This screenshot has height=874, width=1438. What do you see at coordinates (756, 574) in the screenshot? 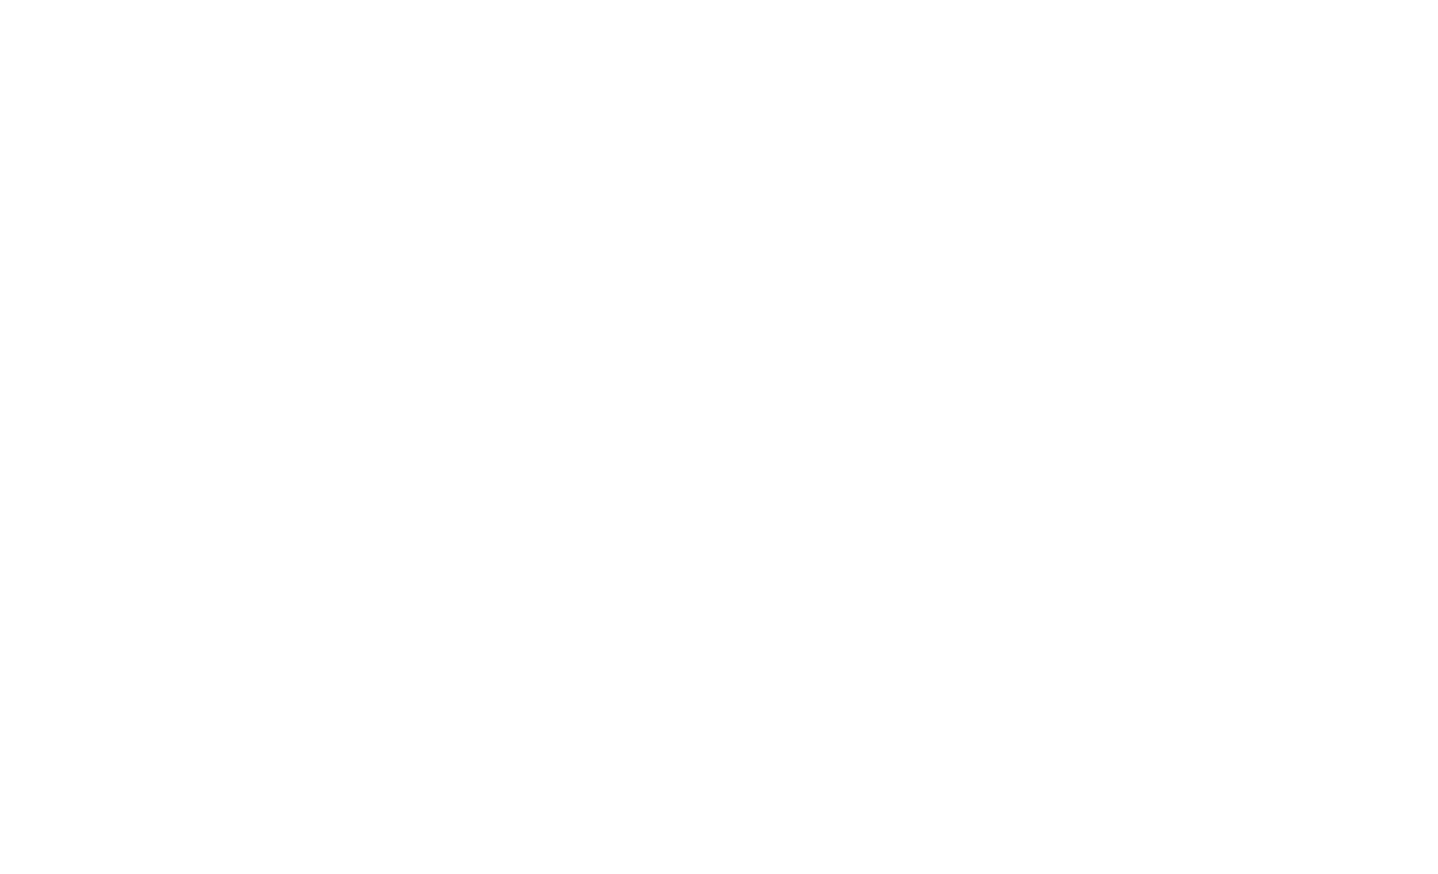
I see `Audio/mixer` at bounding box center [756, 574].